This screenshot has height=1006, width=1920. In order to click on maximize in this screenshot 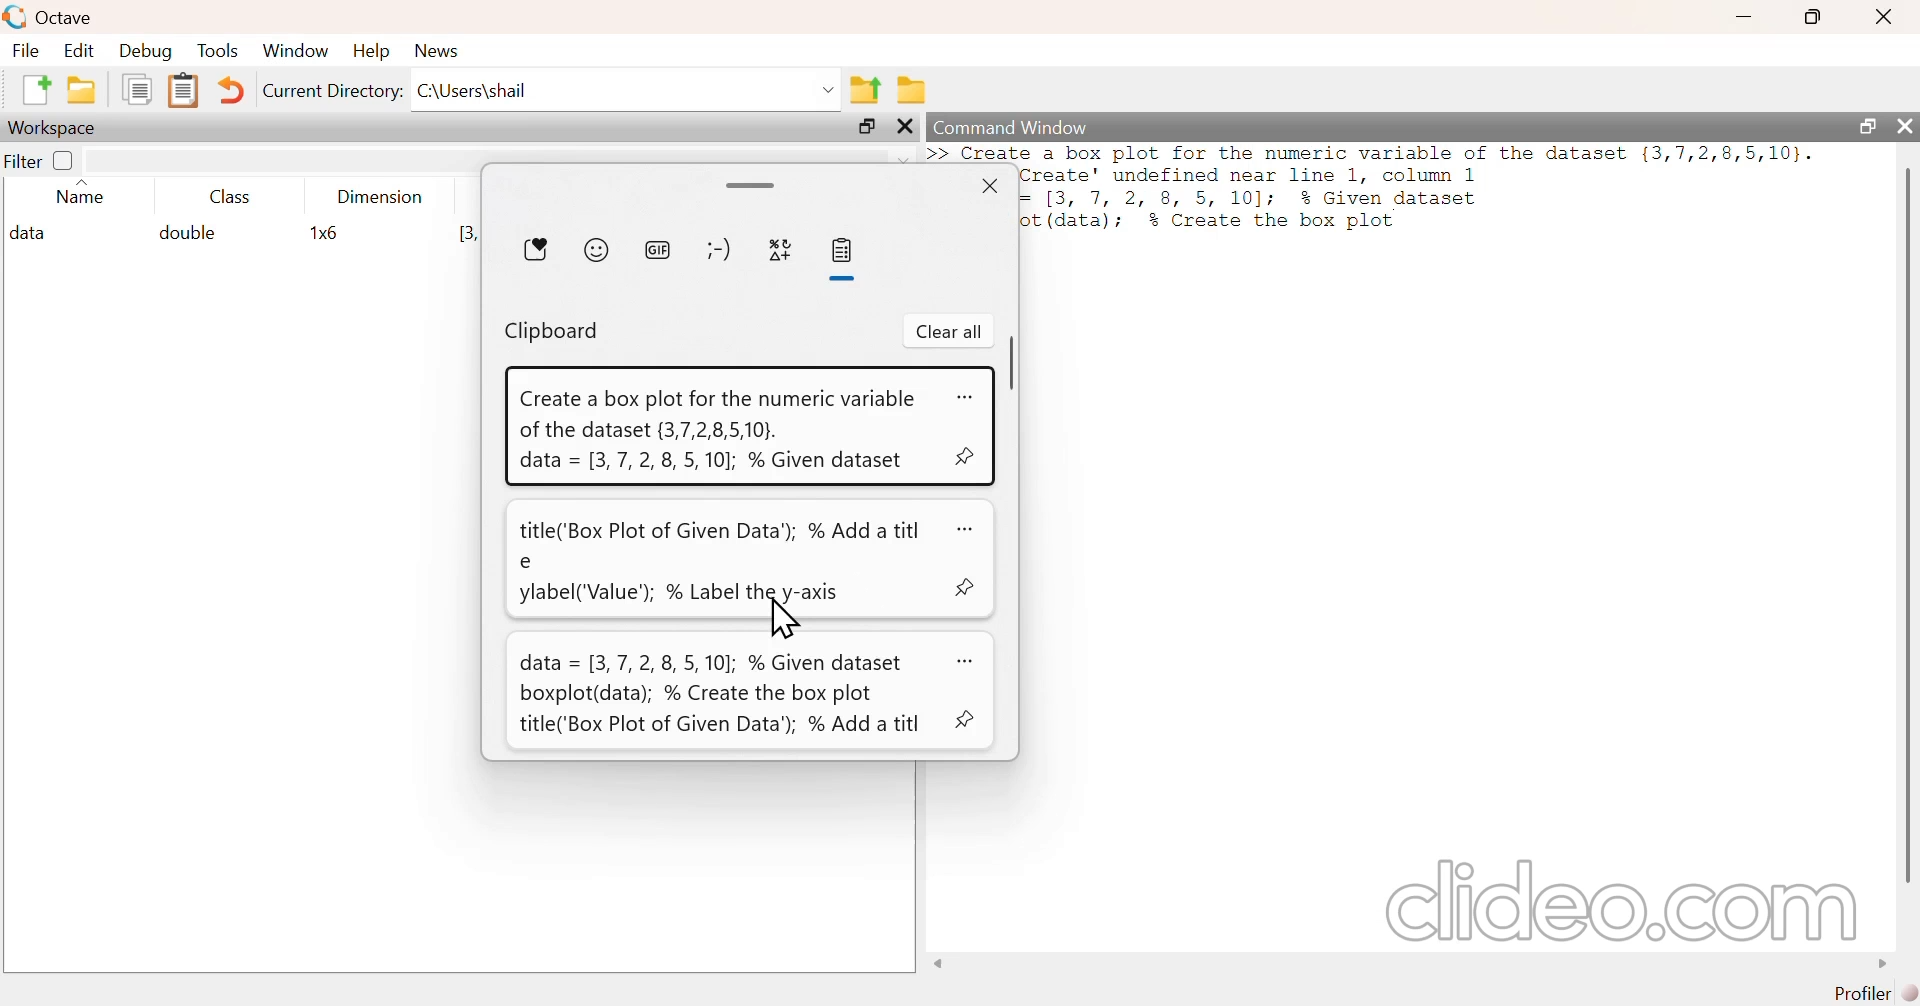, I will do `click(860, 126)`.